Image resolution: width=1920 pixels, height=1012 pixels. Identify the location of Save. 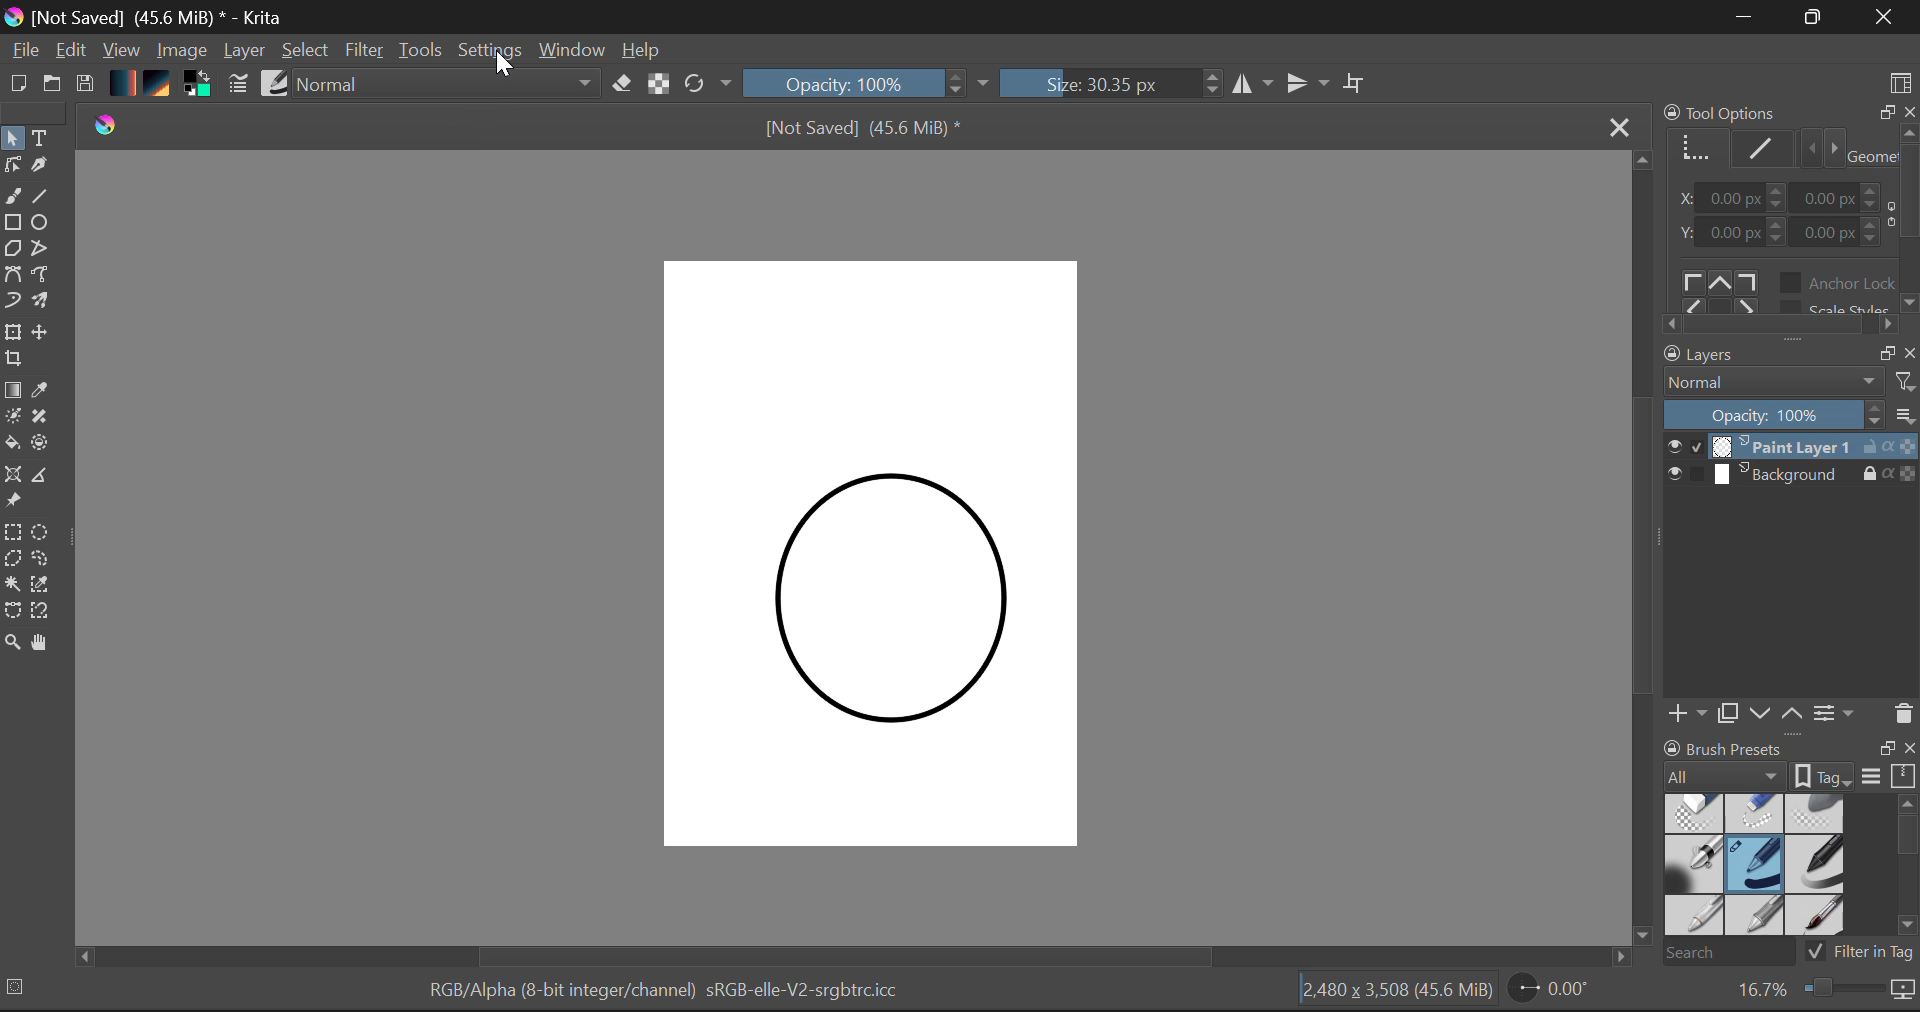
(86, 85).